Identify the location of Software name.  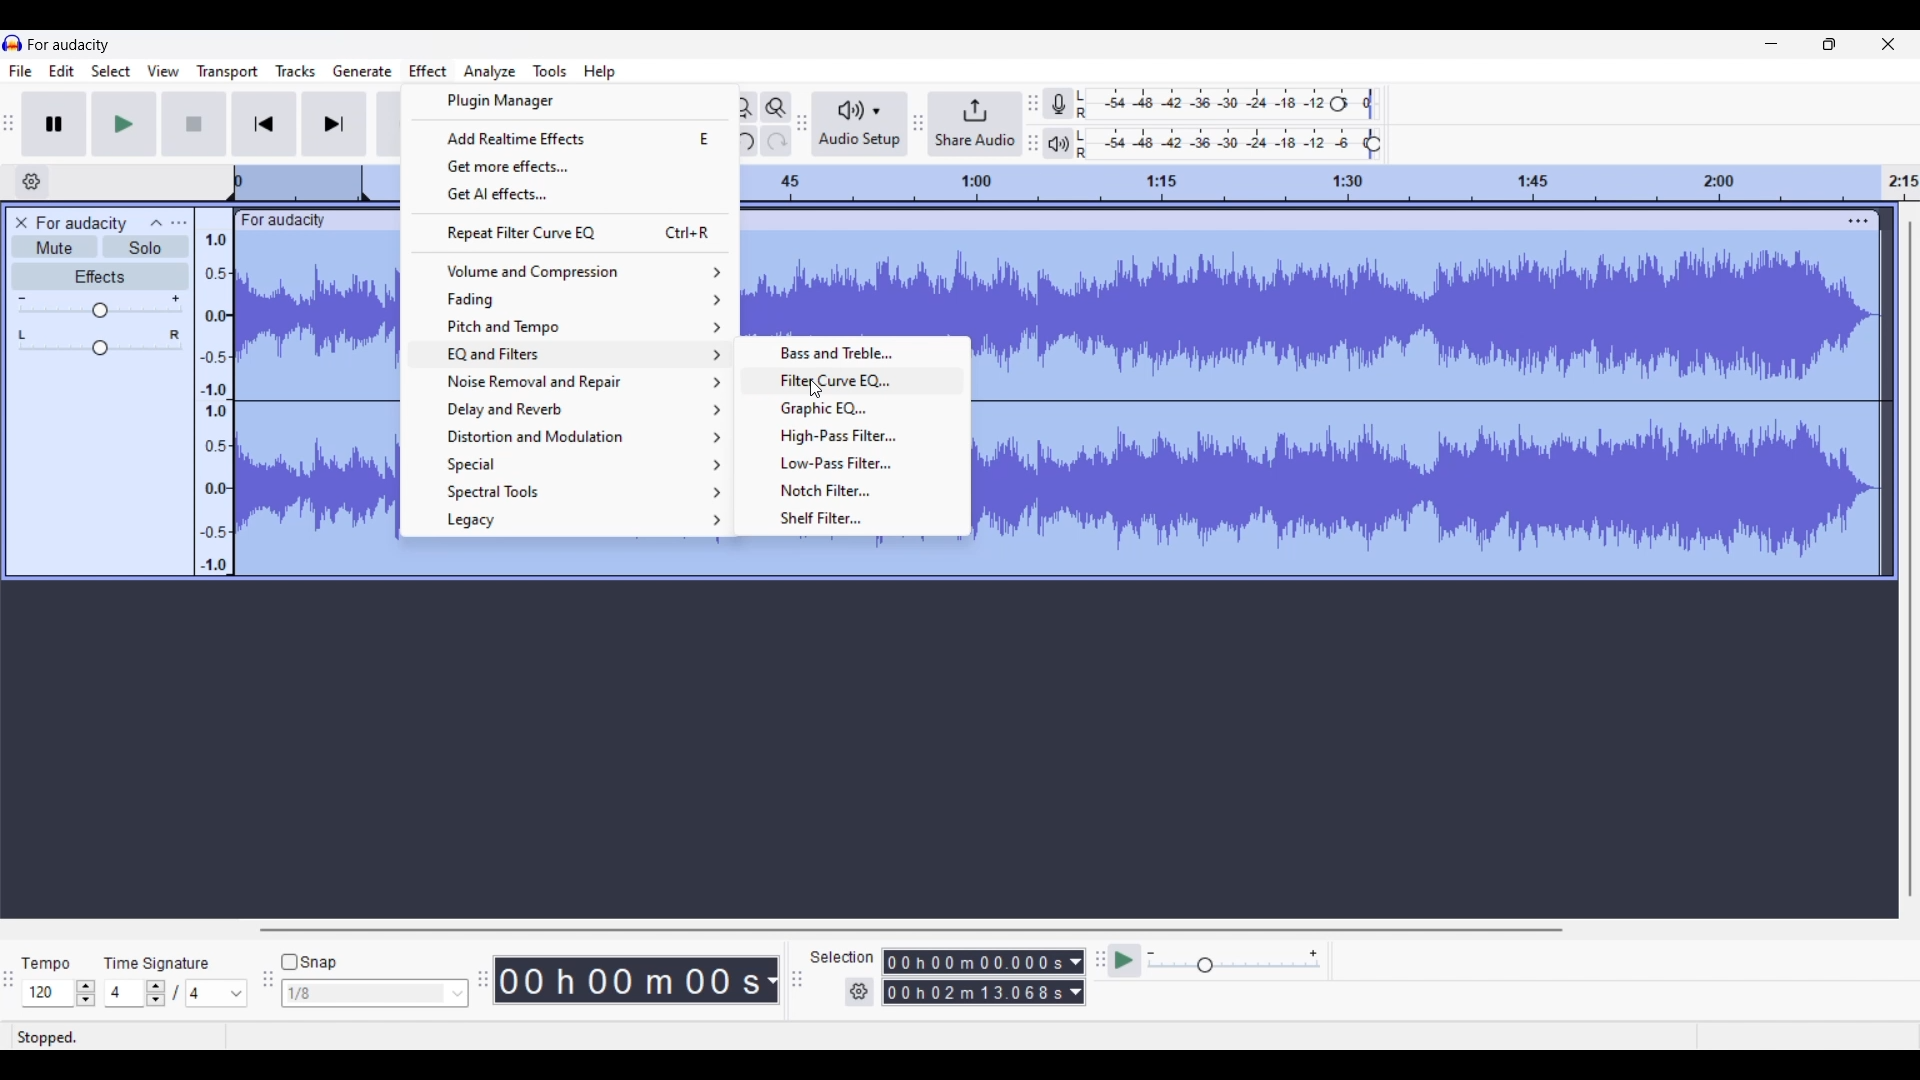
(70, 44).